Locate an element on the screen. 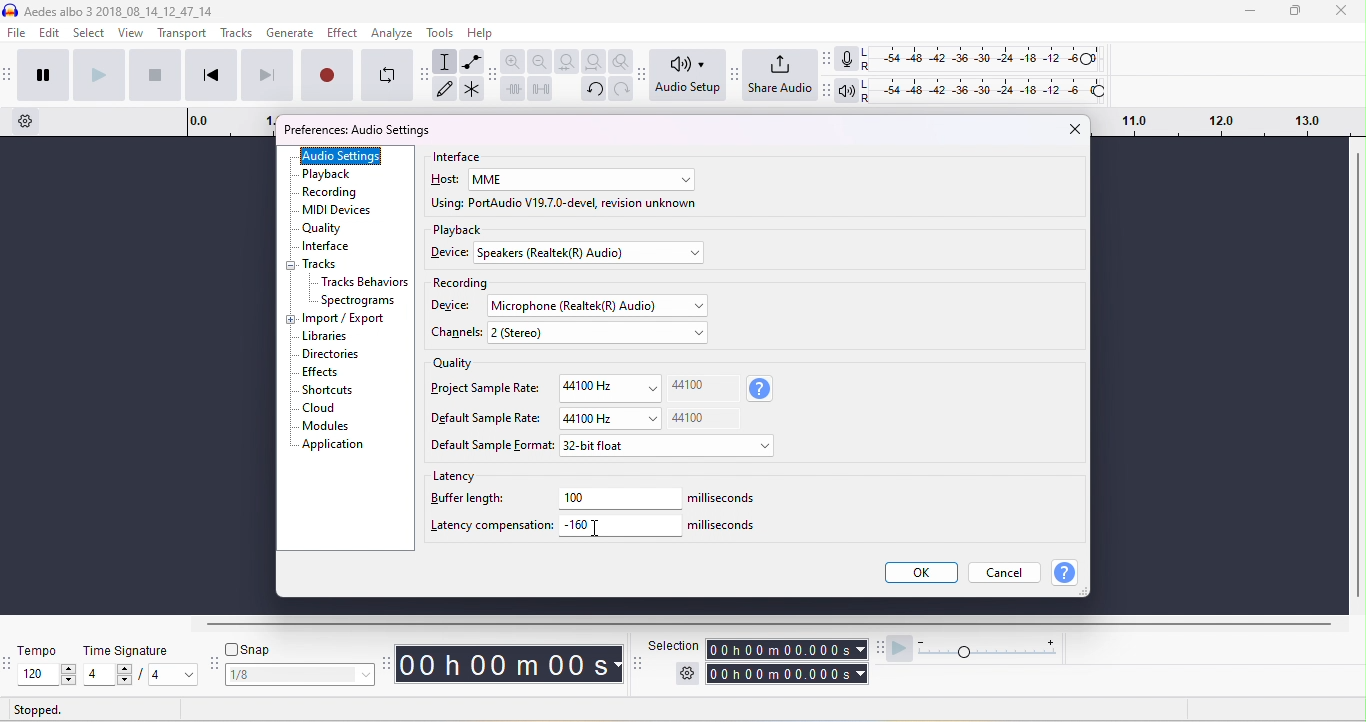 The width and height of the screenshot is (1366, 722). interface is located at coordinates (325, 247).